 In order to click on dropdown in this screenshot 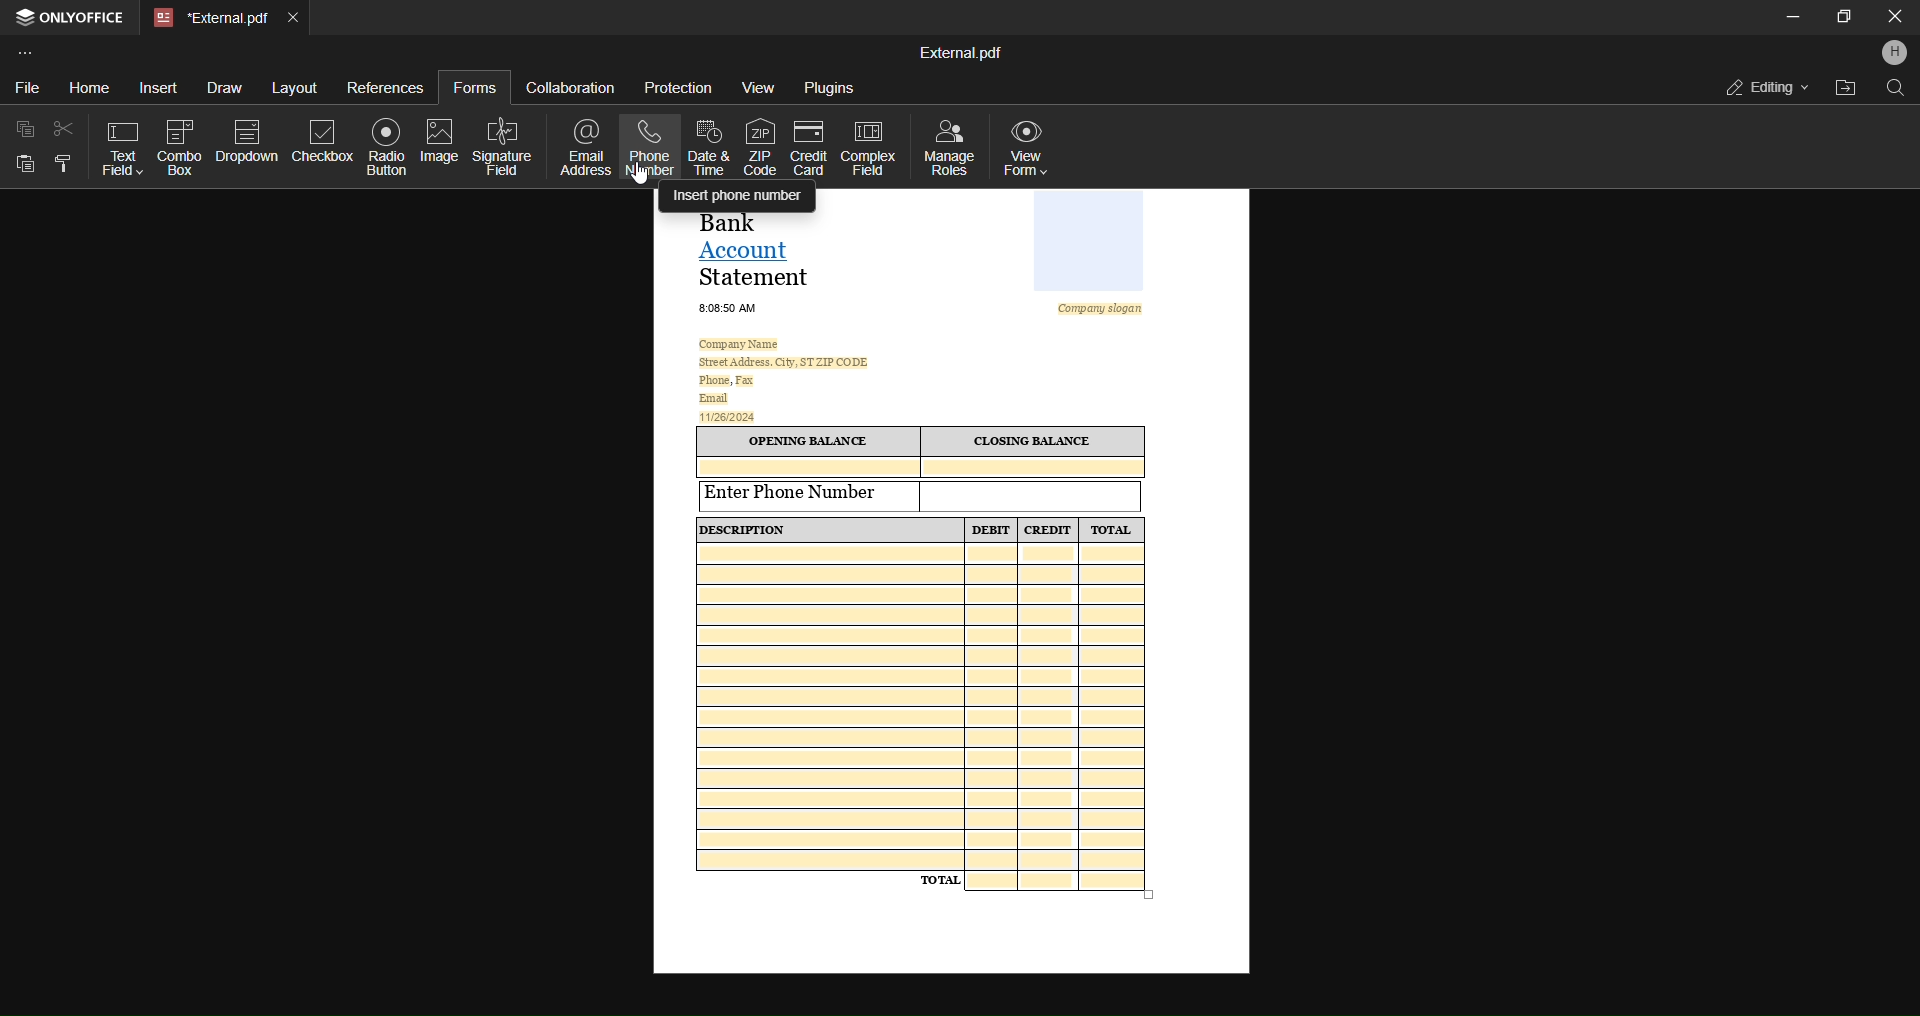, I will do `click(245, 139)`.